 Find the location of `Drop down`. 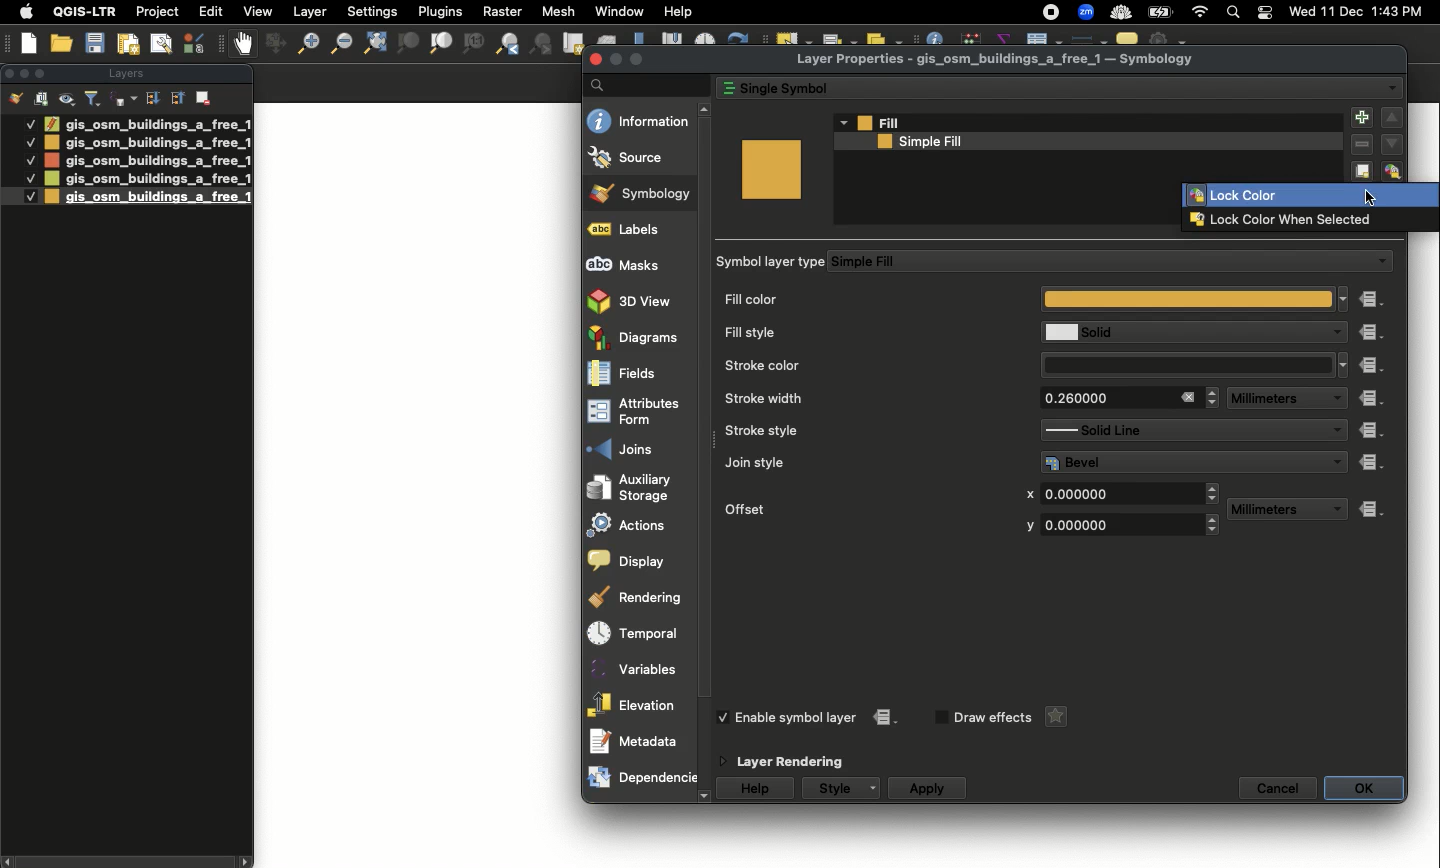

Drop down is located at coordinates (1333, 333).